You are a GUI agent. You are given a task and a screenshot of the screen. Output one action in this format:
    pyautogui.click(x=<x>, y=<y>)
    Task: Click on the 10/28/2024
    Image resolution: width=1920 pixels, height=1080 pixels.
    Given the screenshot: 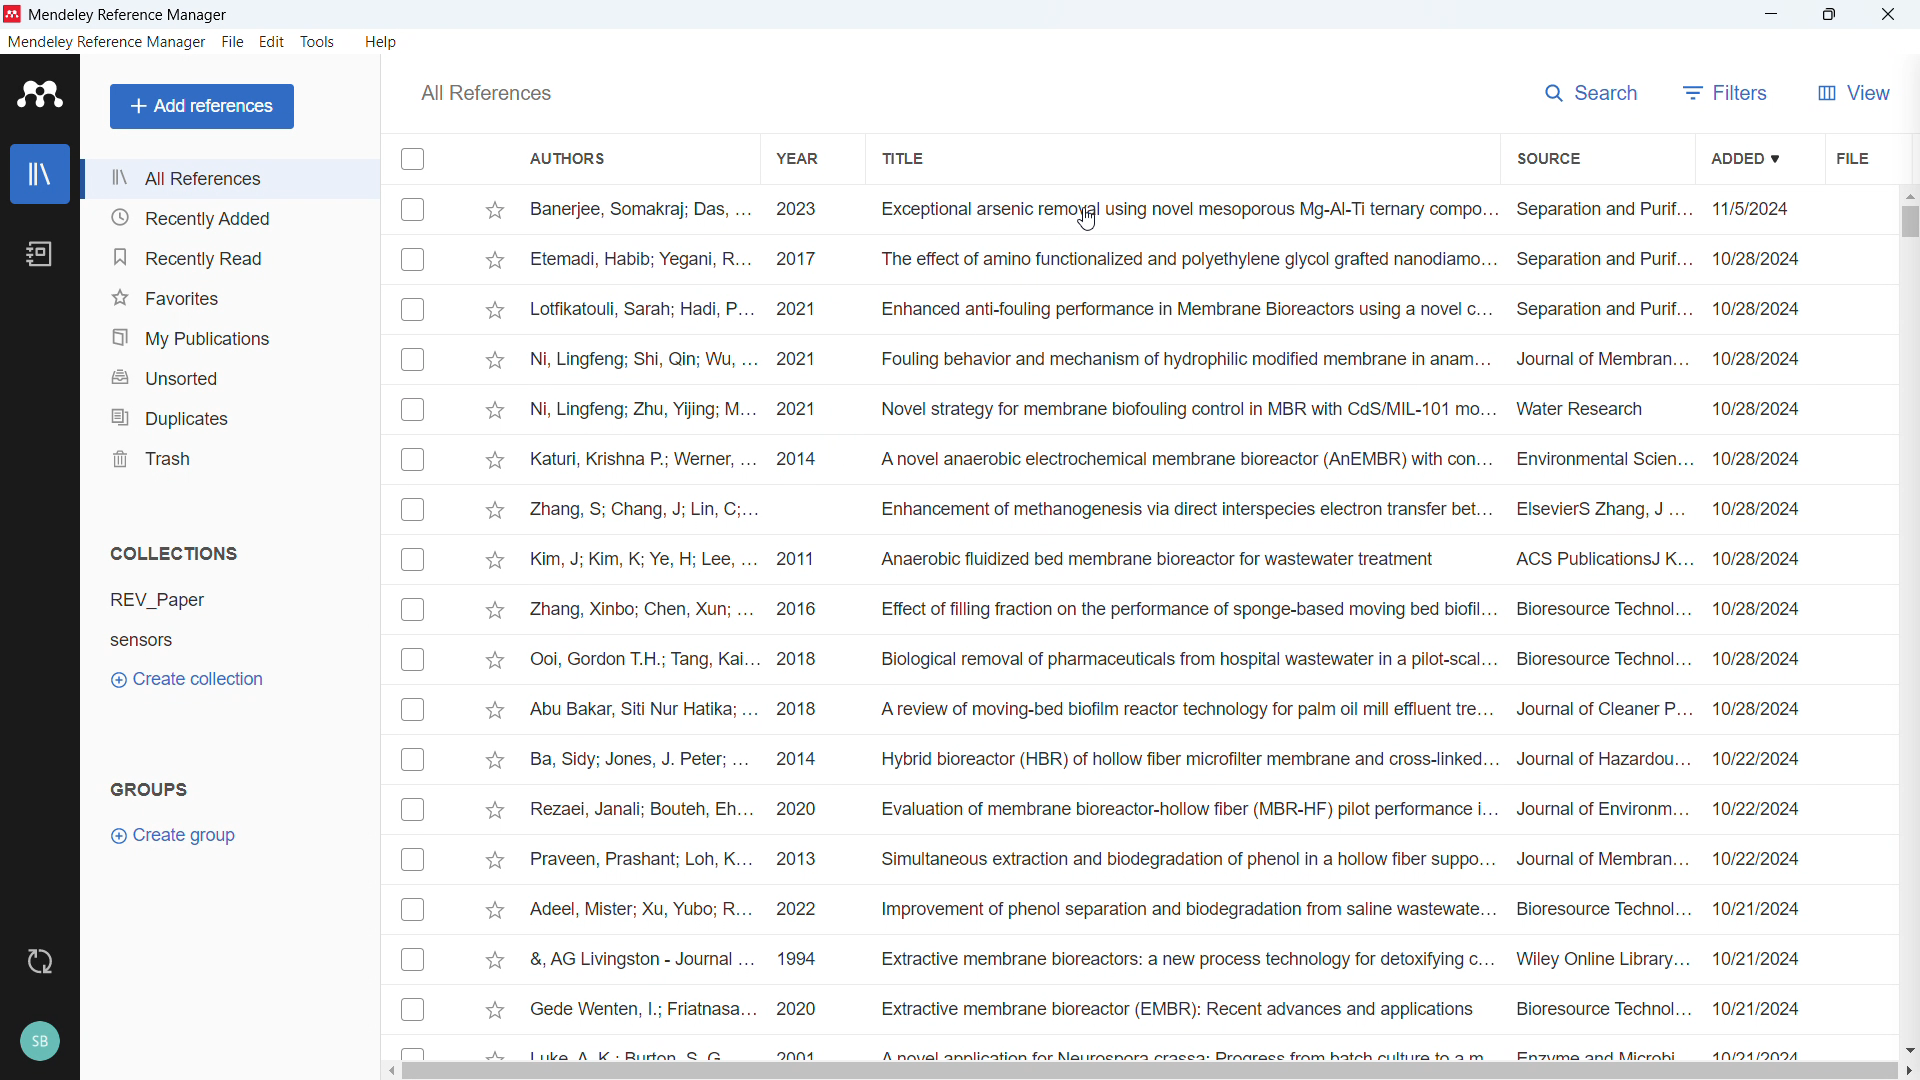 What is the action you would take?
    pyautogui.click(x=1777, y=663)
    